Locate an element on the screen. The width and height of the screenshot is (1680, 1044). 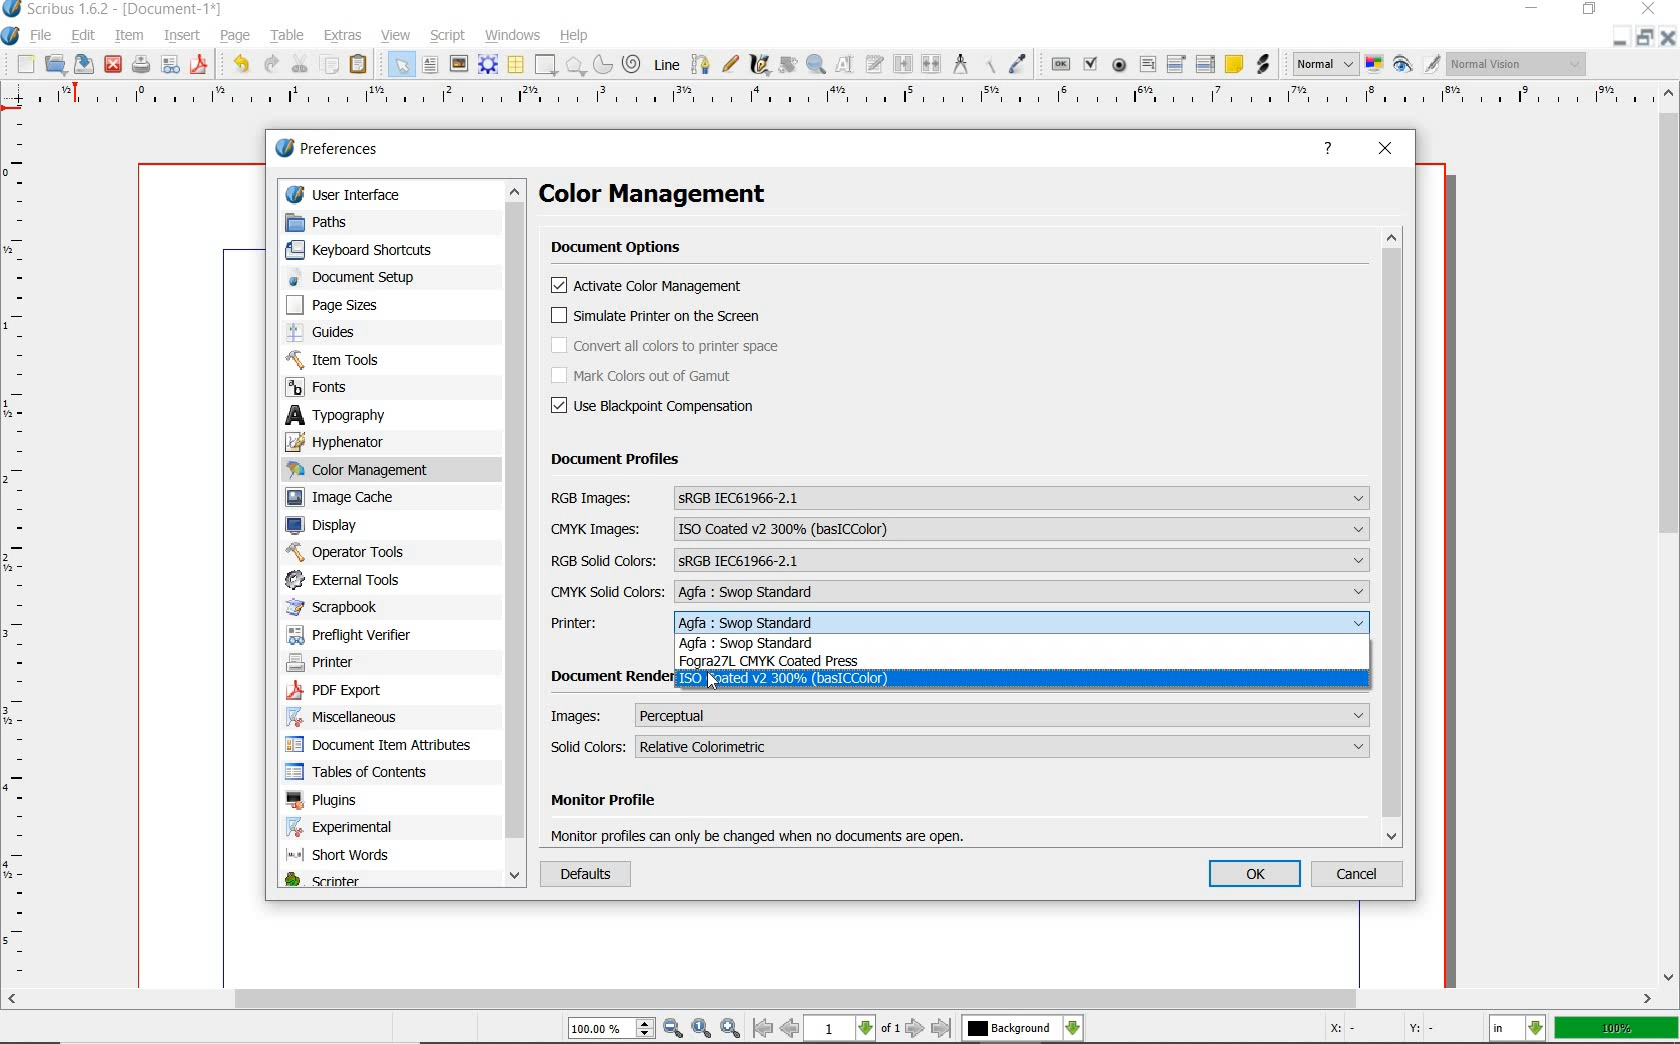
RGB Solid Colors is located at coordinates (959, 559).